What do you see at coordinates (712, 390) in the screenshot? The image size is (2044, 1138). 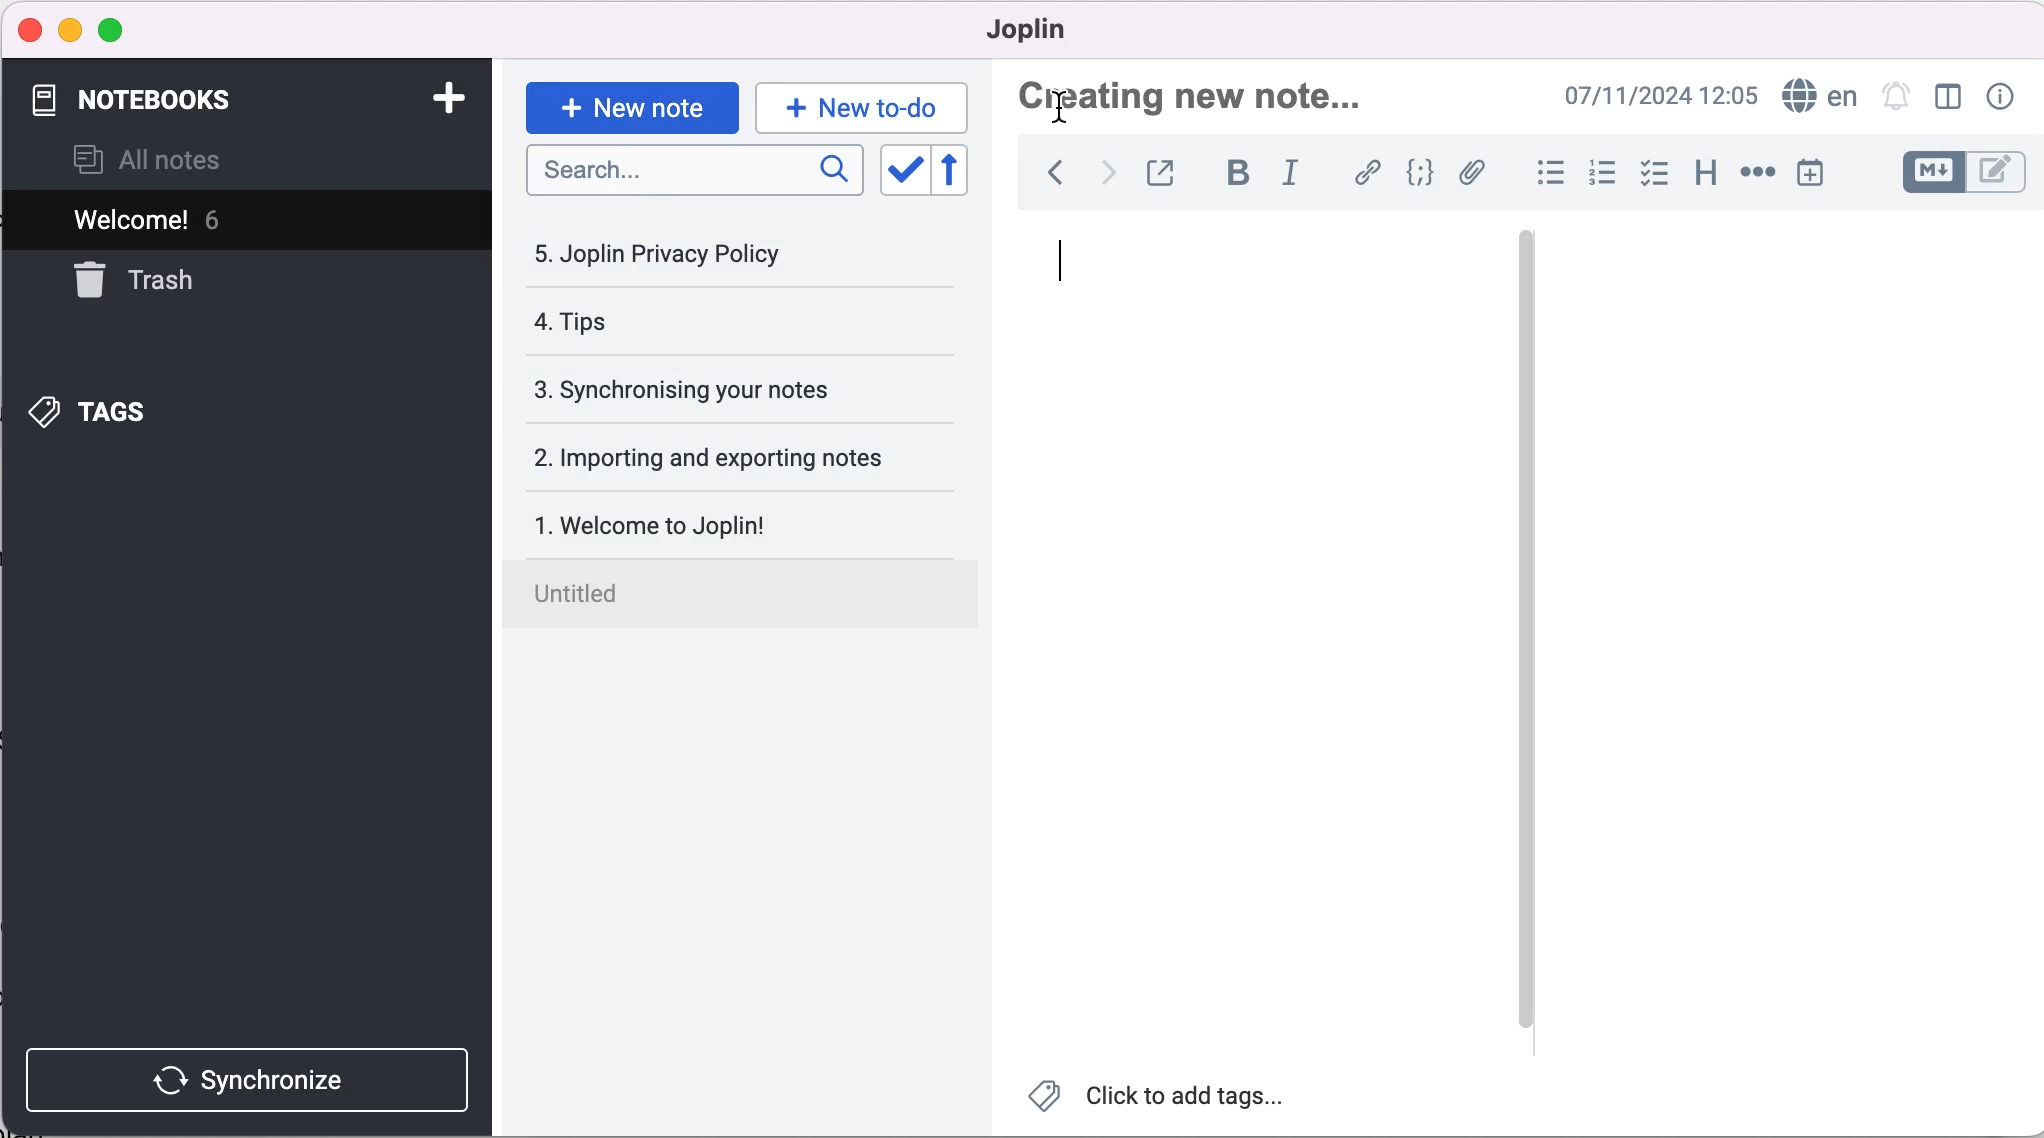 I see `synchronising your notes` at bounding box center [712, 390].